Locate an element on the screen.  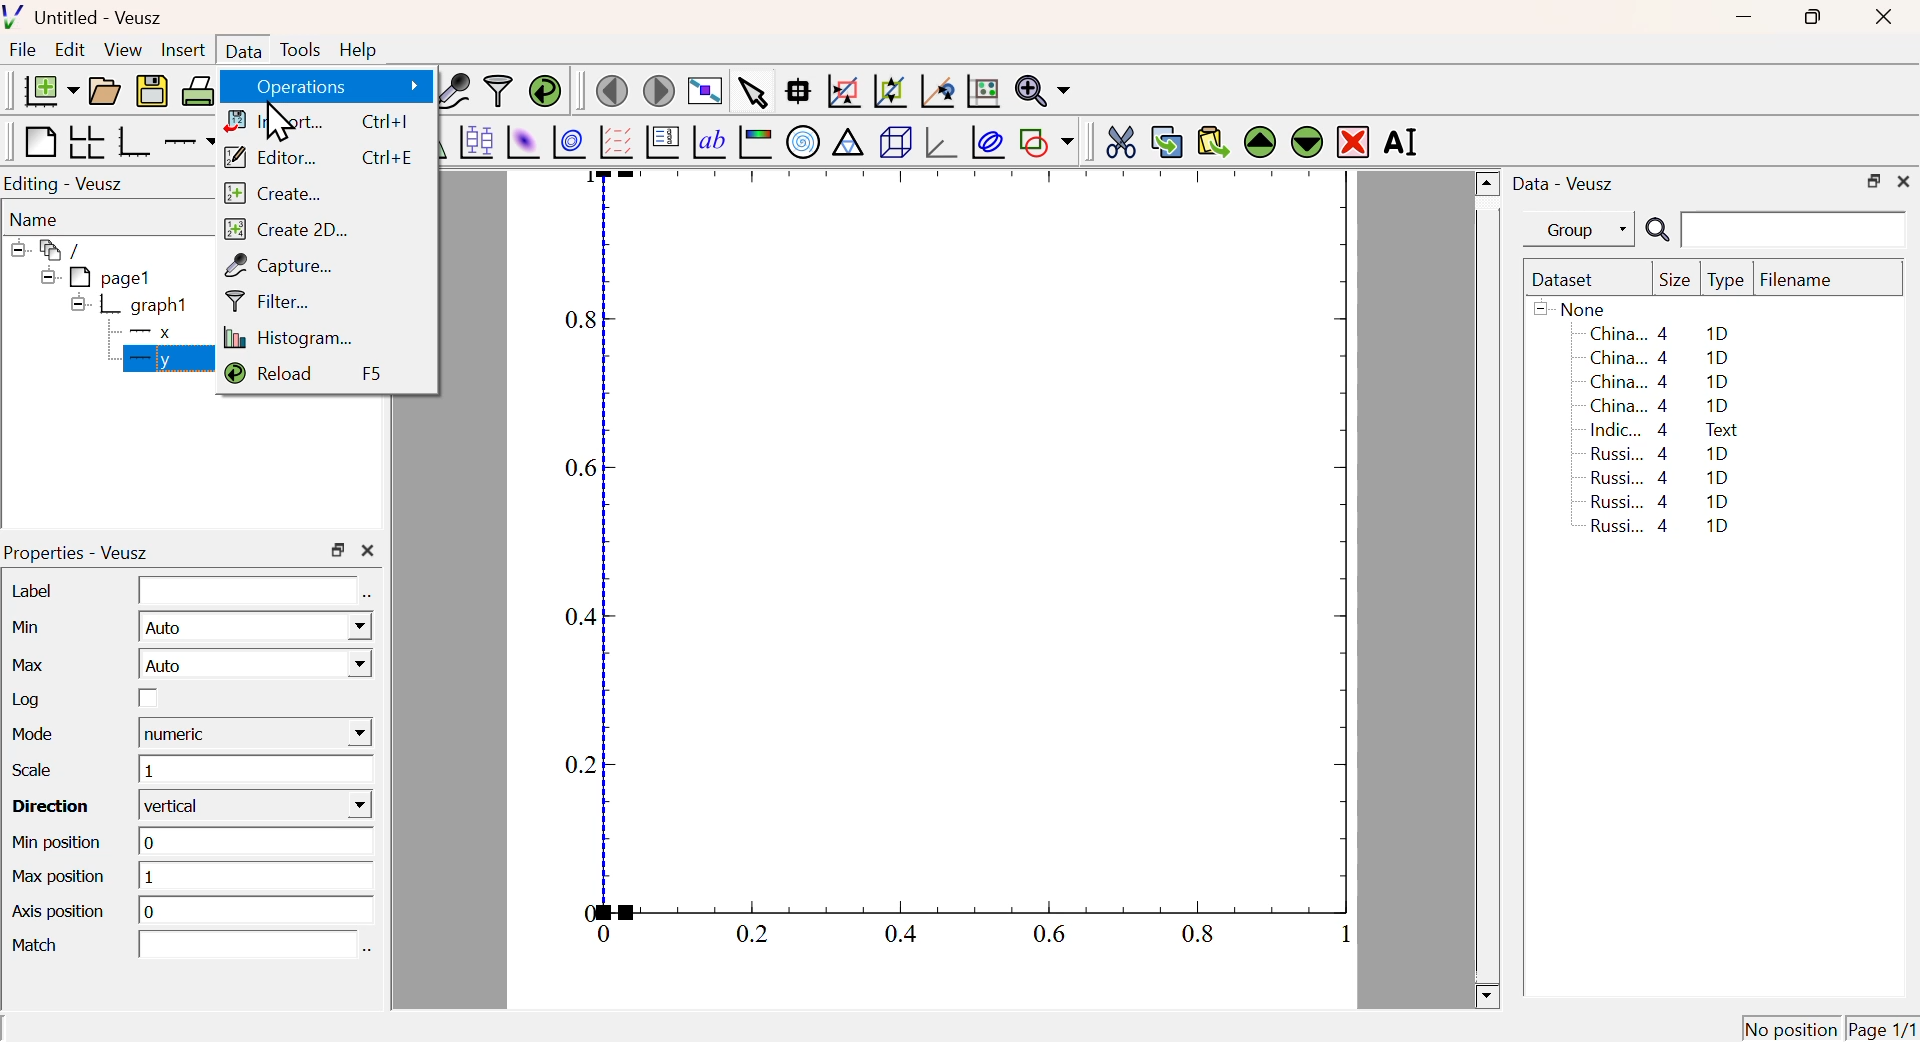
Rename is located at coordinates (1404, 141).